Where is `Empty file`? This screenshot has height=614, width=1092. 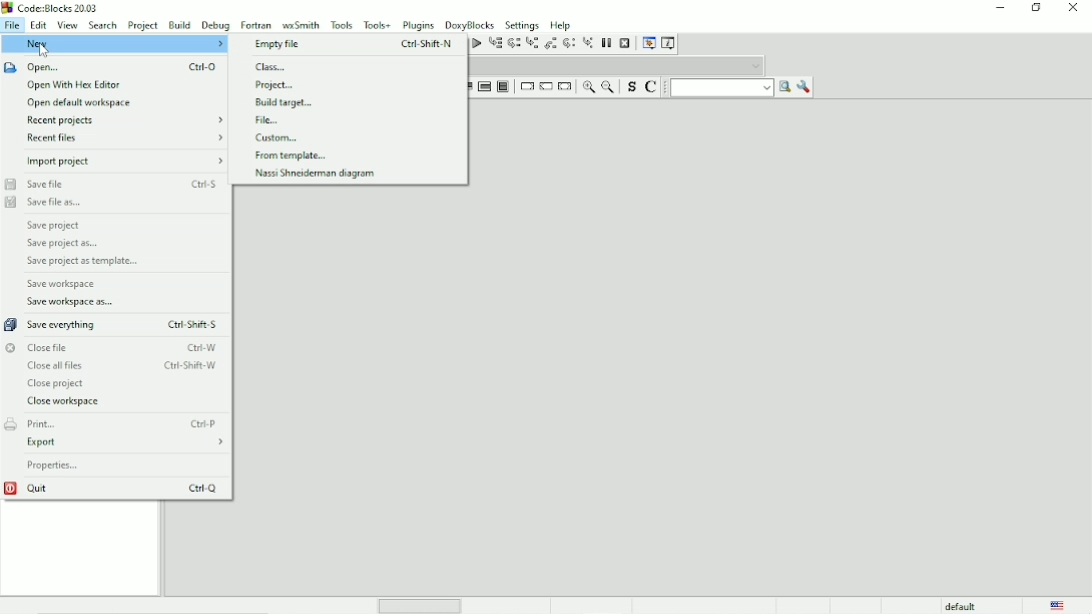
Empty file is located at coordinates (355, 45).